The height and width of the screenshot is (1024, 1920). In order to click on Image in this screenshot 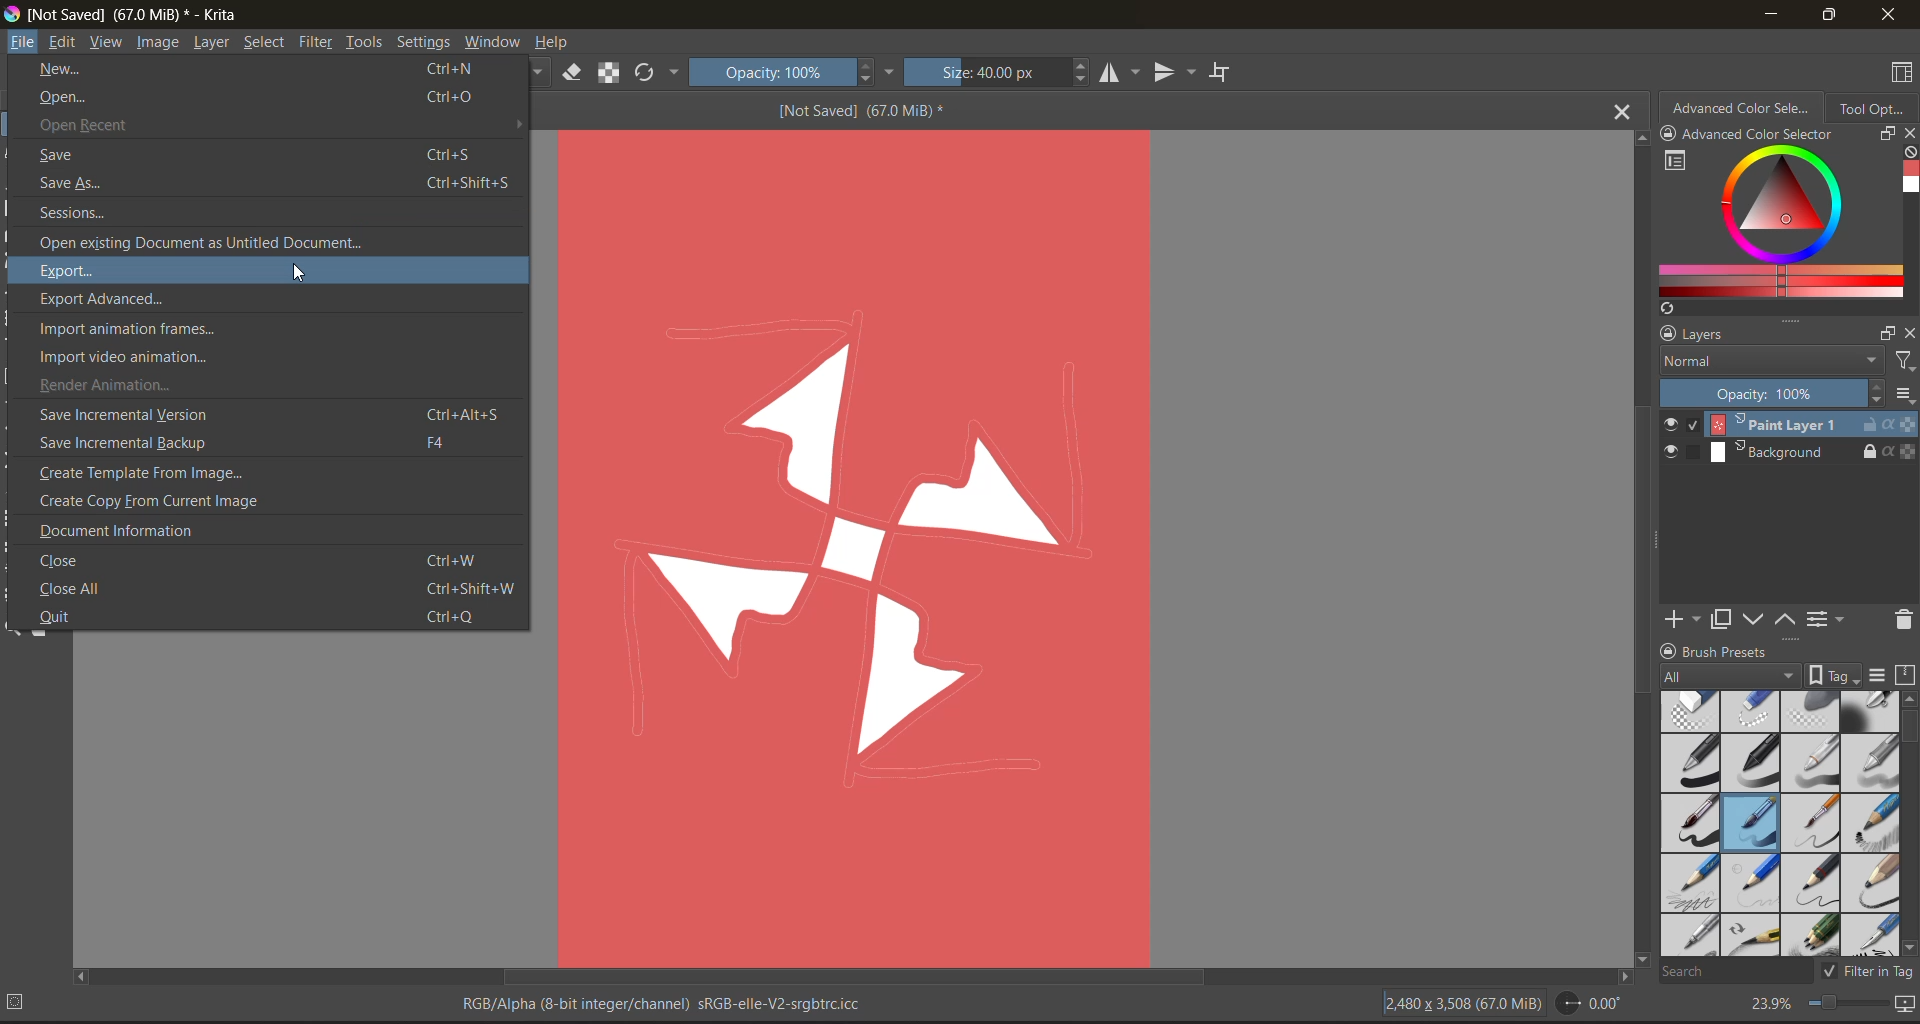, I will do `click(858, 546)`.